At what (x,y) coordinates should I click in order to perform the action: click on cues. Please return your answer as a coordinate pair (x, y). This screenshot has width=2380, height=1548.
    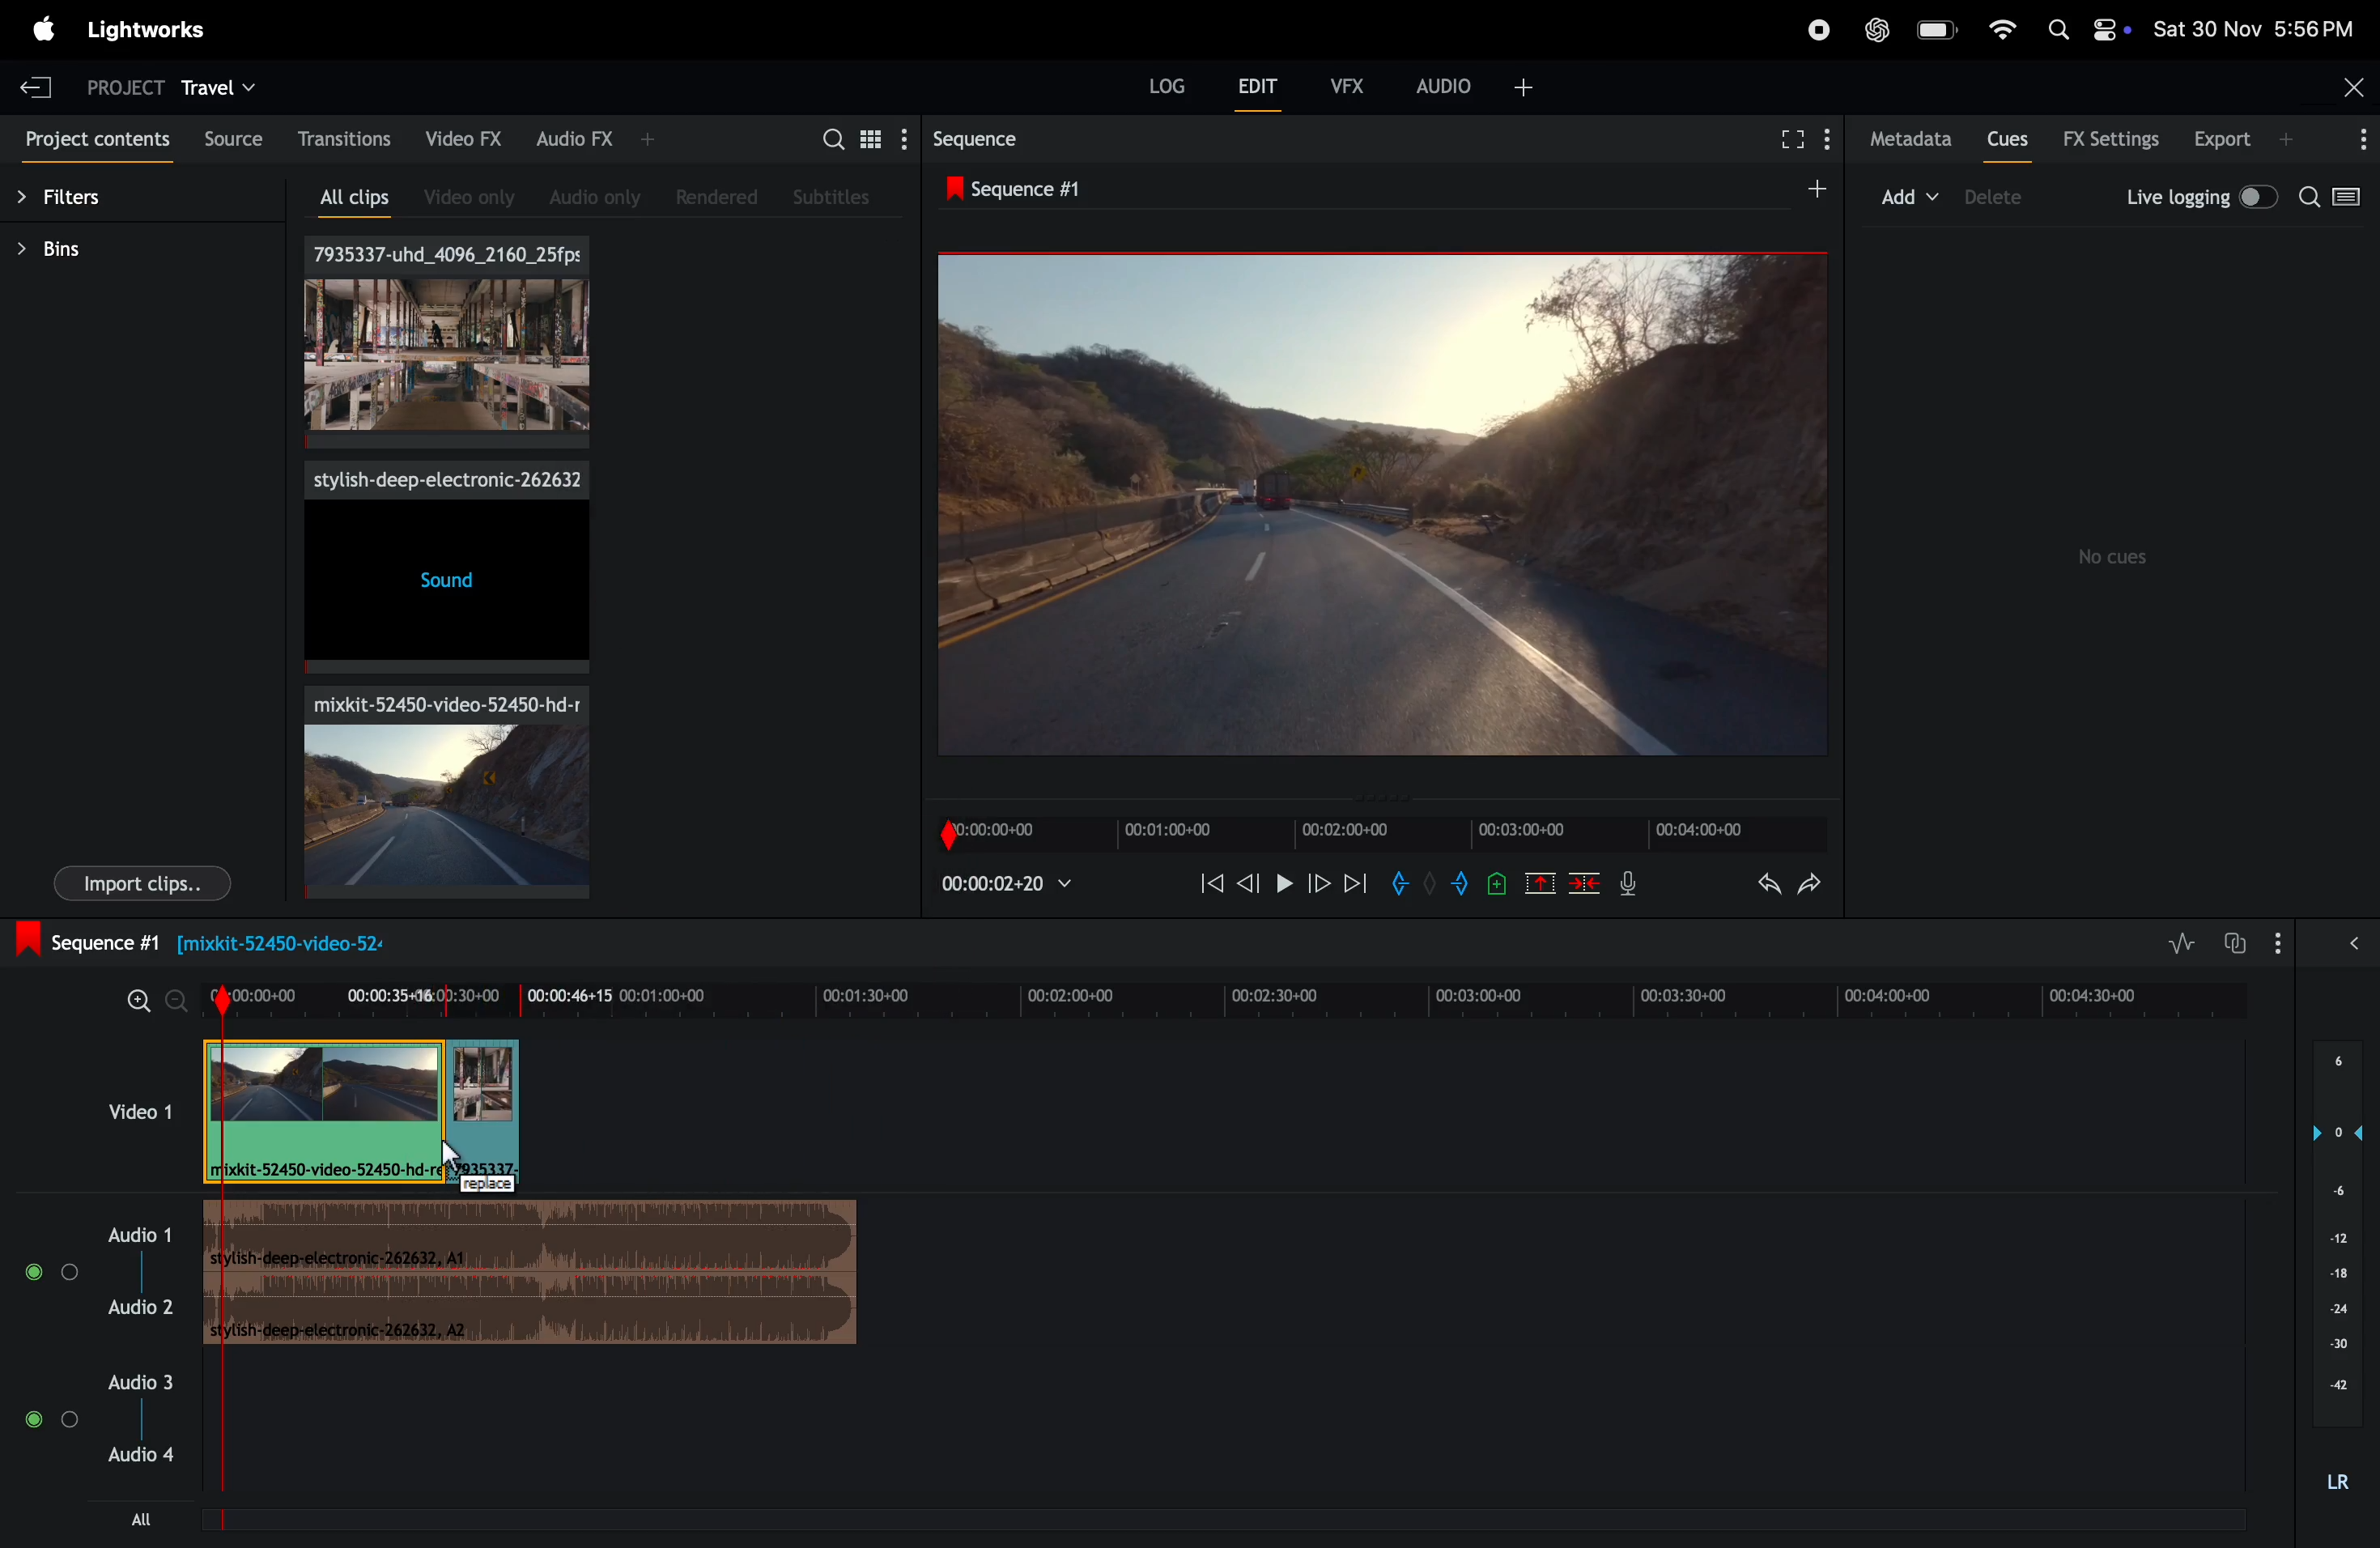
    Looking at the image, I should click on (2007, 142).